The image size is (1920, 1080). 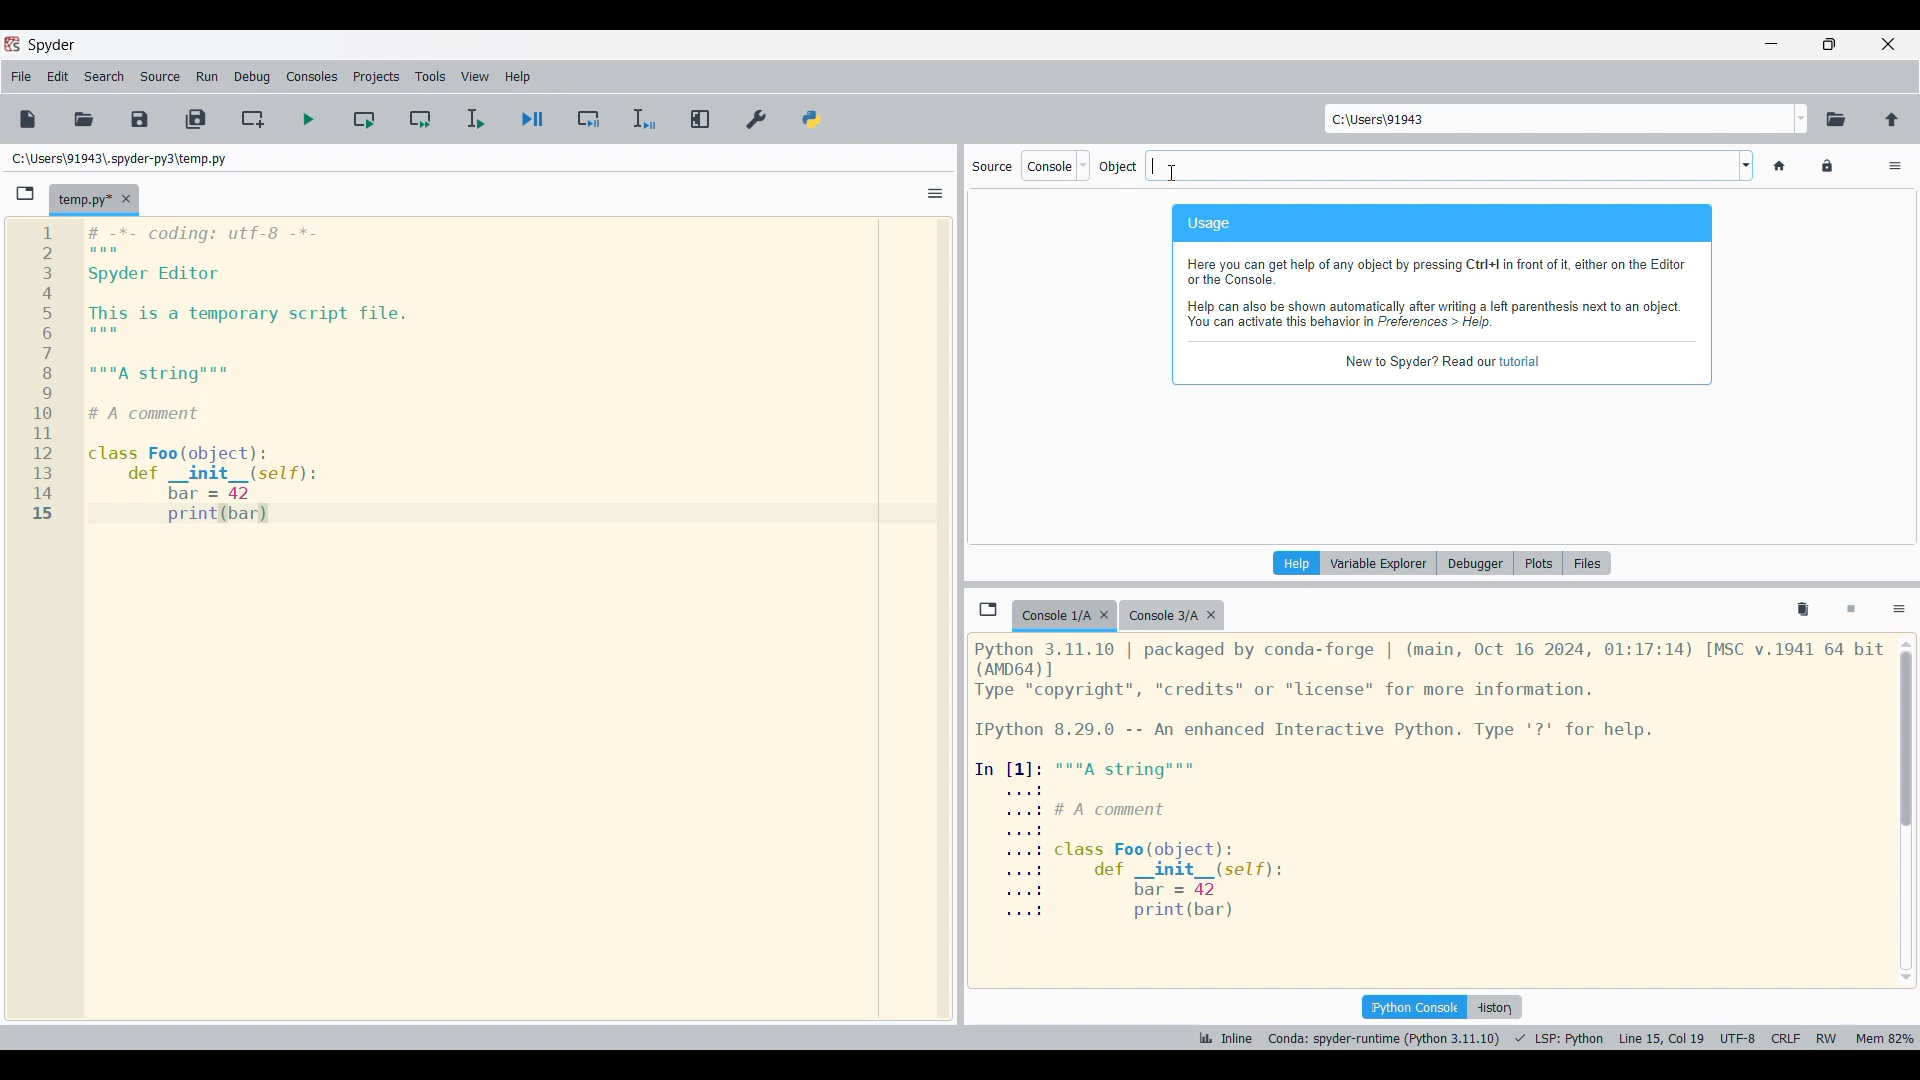 What do you see at coordinates (1851, 610) in the screenshot?
I see `Interrupt kernel` at bounding box center [1851, 610].